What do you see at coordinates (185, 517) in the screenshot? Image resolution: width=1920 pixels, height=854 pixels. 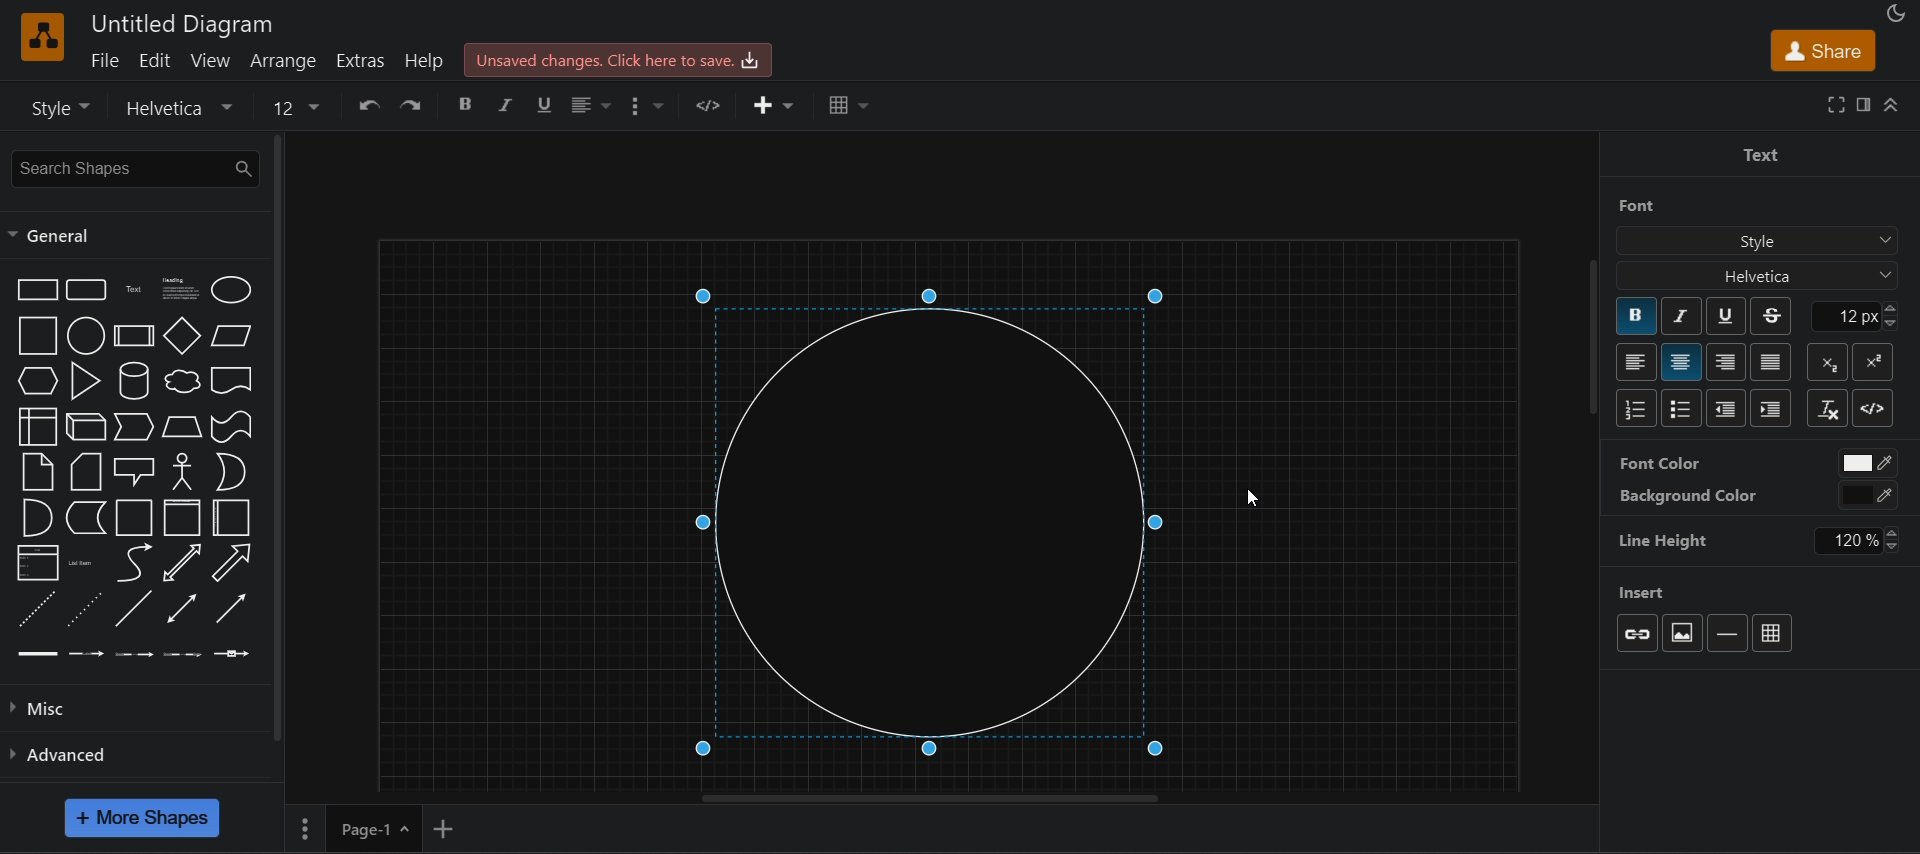 I see `vertical container` at bounding box center [185, 517].